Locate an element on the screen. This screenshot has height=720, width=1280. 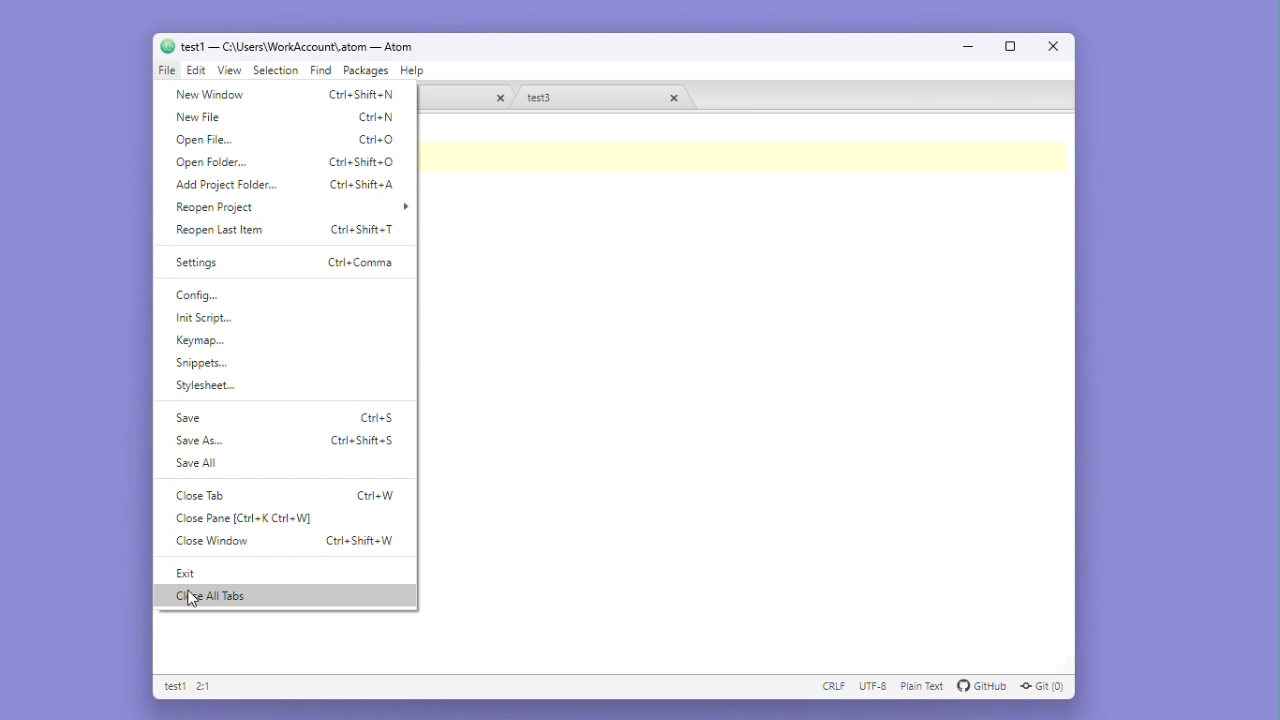
 is located at coordinates (203, 388).